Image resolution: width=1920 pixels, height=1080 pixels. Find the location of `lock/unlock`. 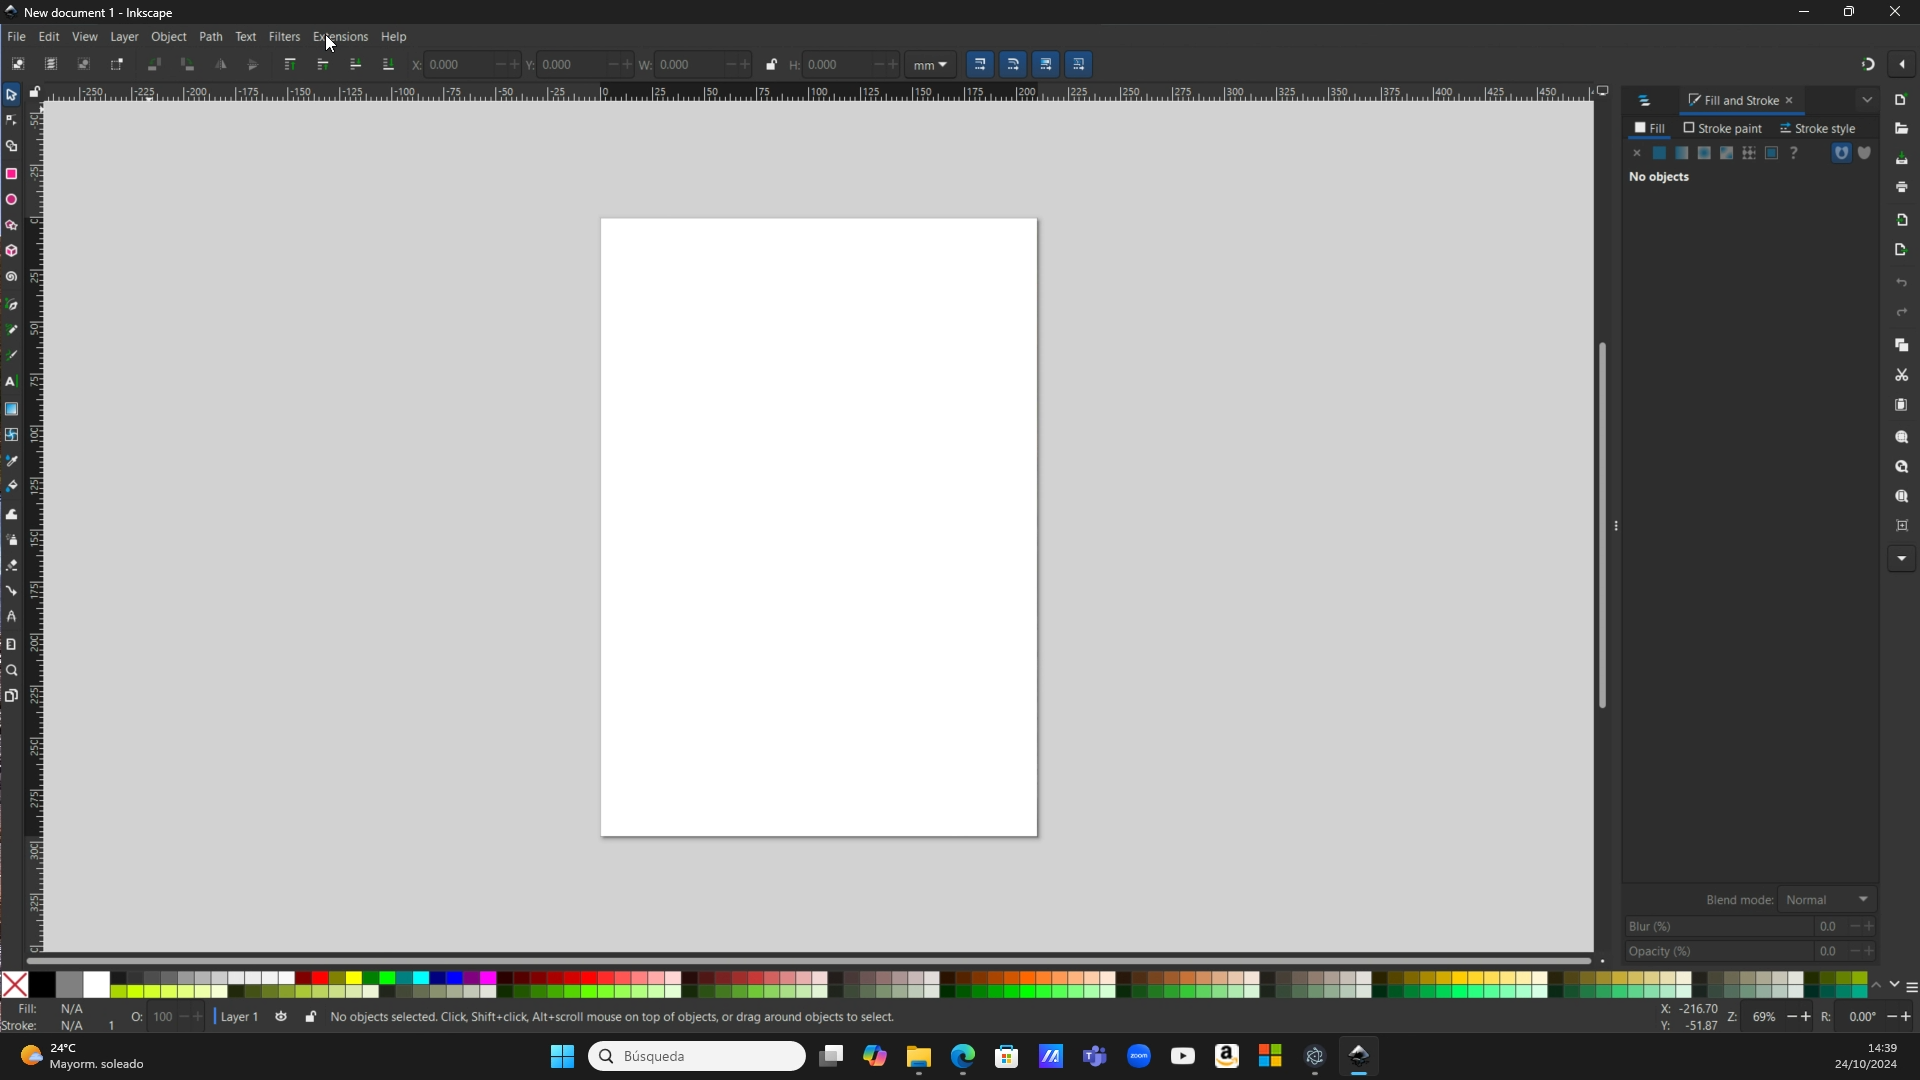

lock/unlock is located at coordinates (40, 91).